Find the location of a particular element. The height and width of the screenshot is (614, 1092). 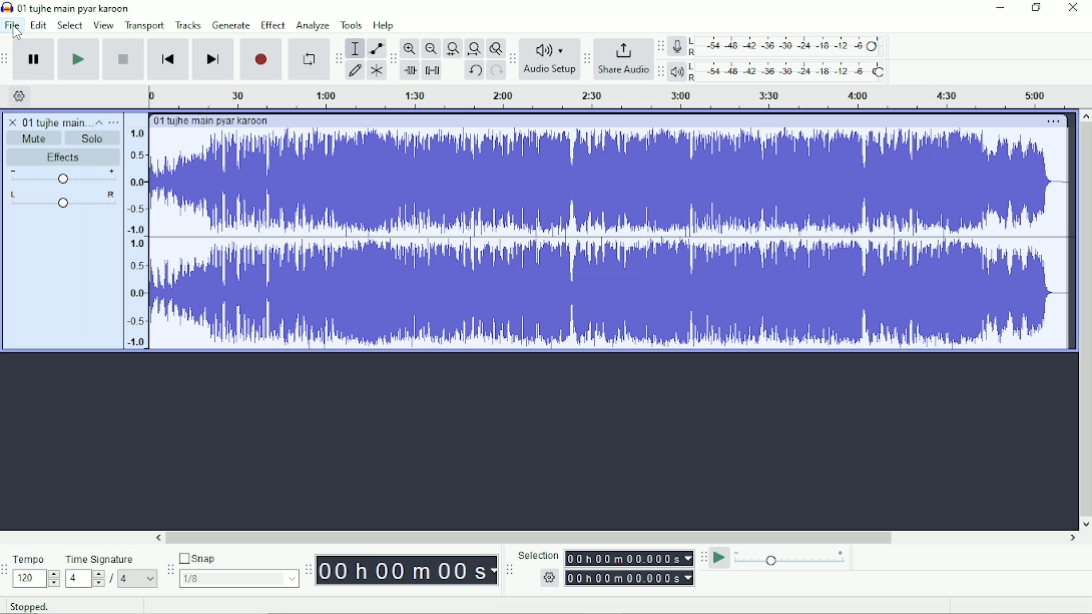

Redo is located at coordinates (496, 70).